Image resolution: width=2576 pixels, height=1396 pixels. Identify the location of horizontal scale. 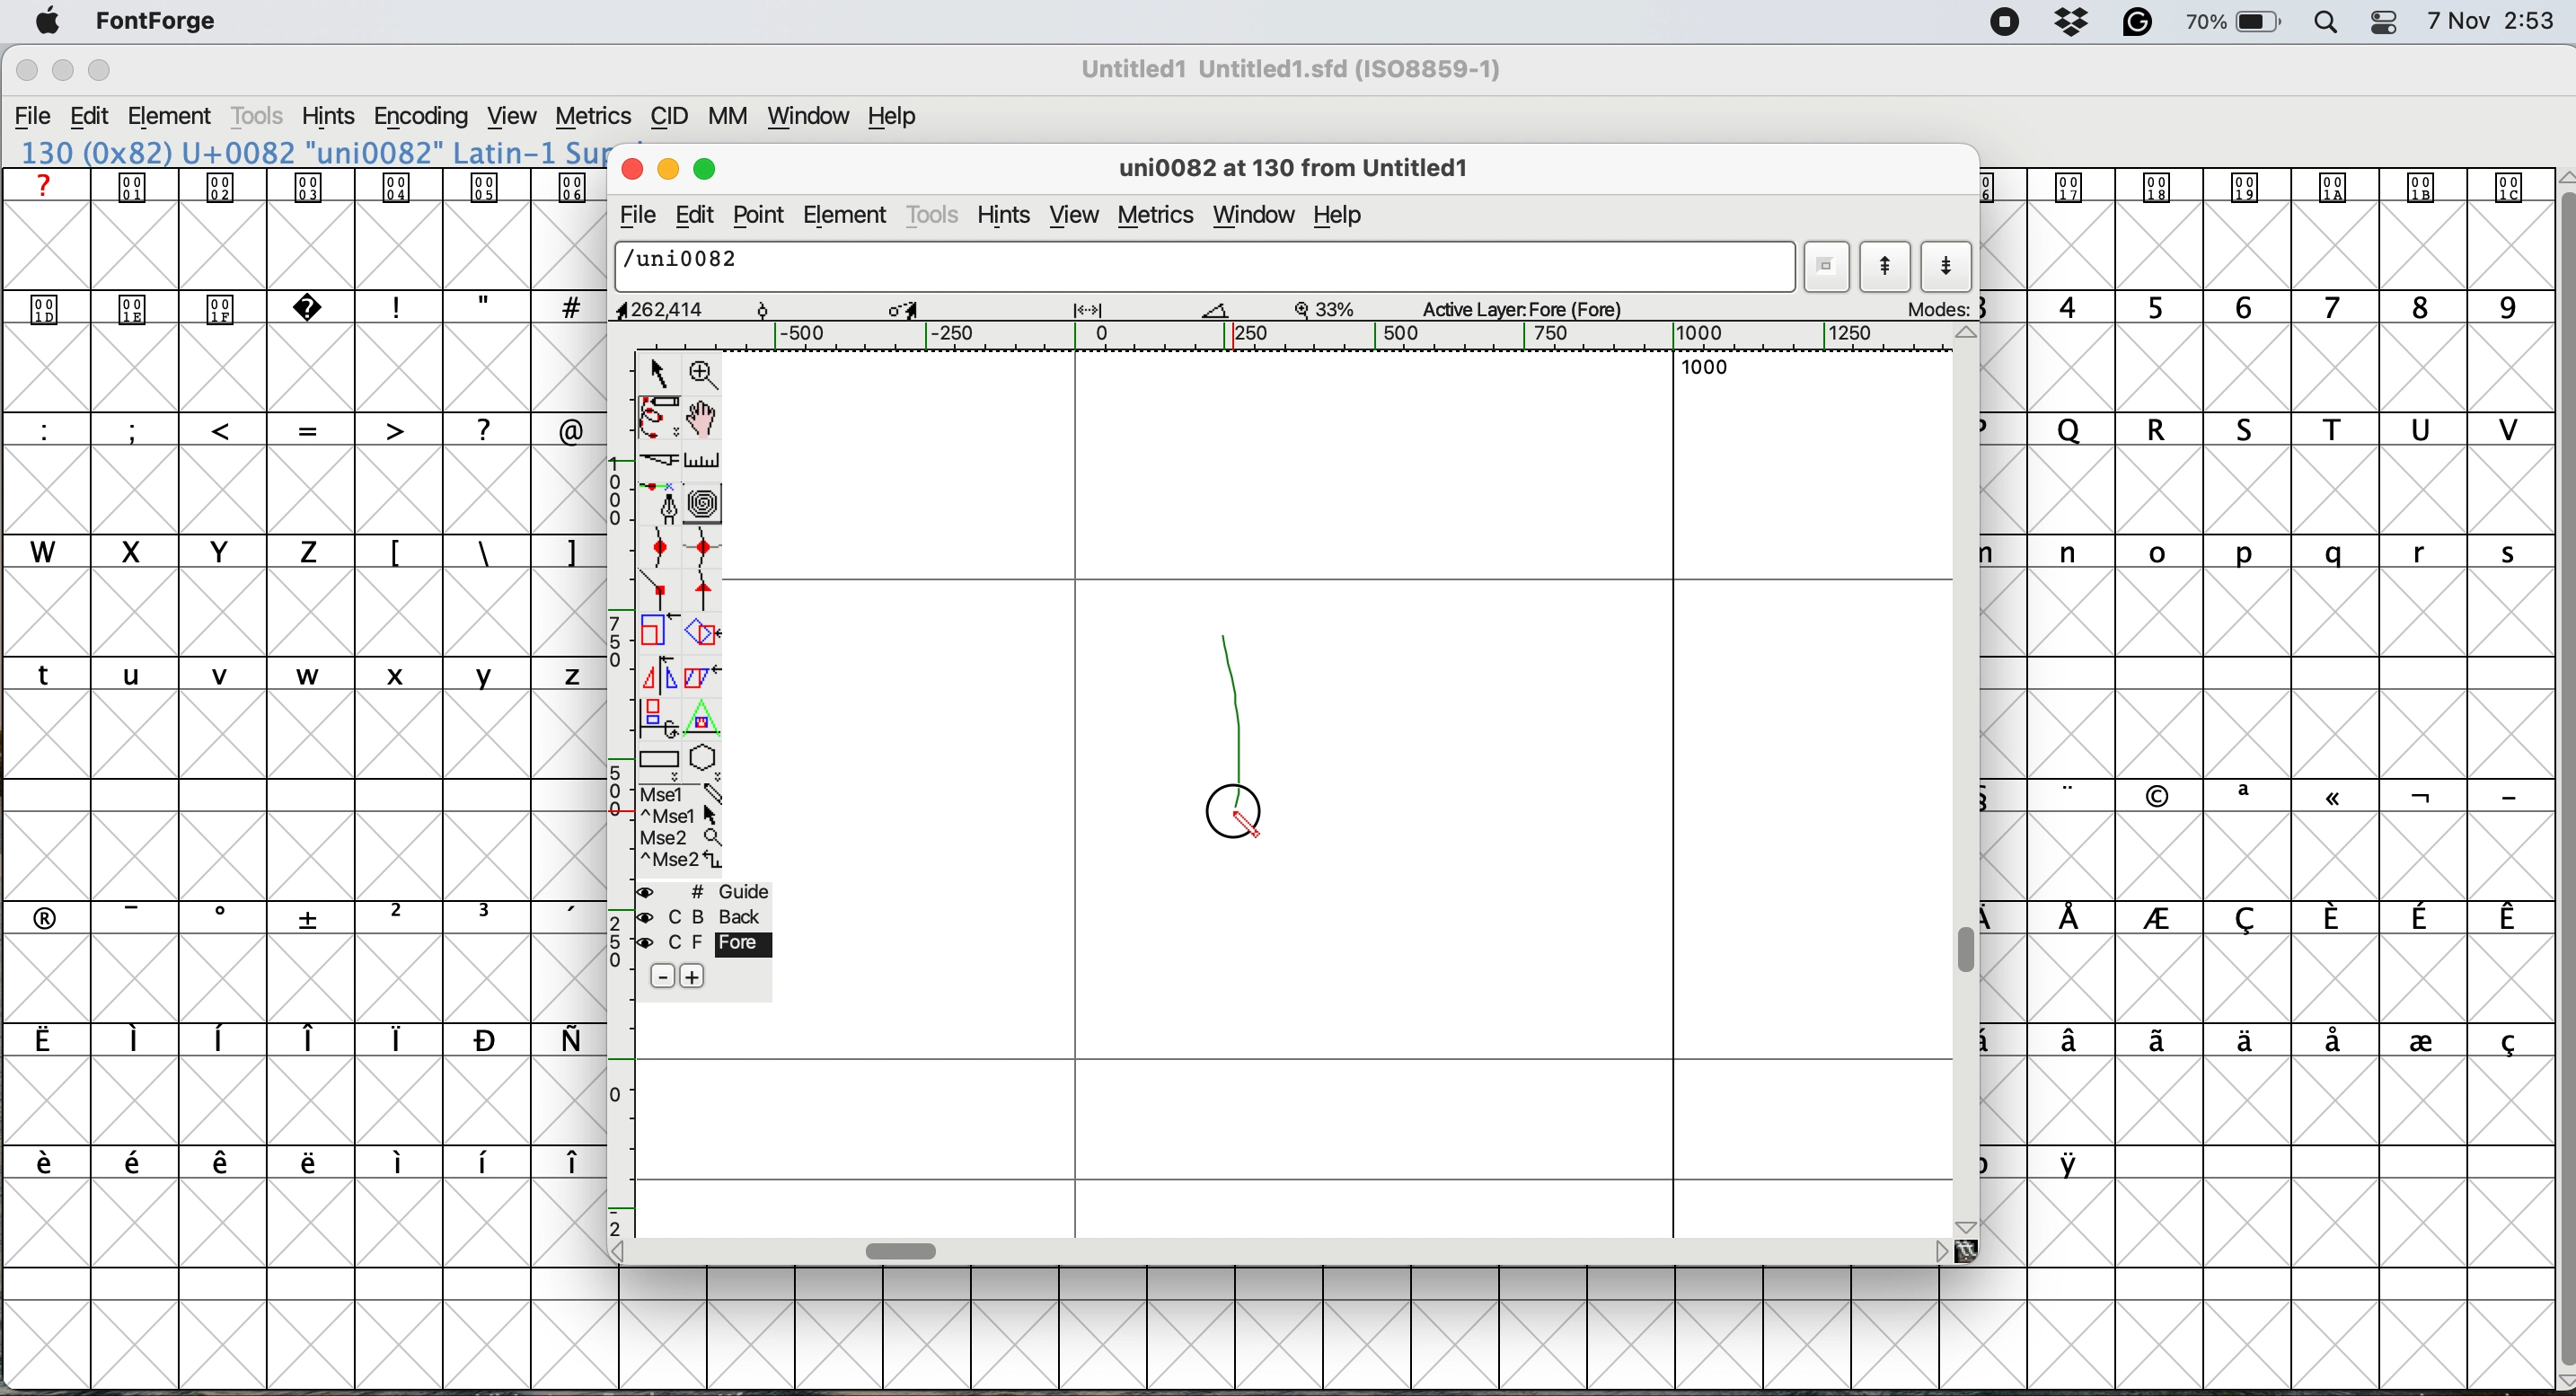
(904, 1247).